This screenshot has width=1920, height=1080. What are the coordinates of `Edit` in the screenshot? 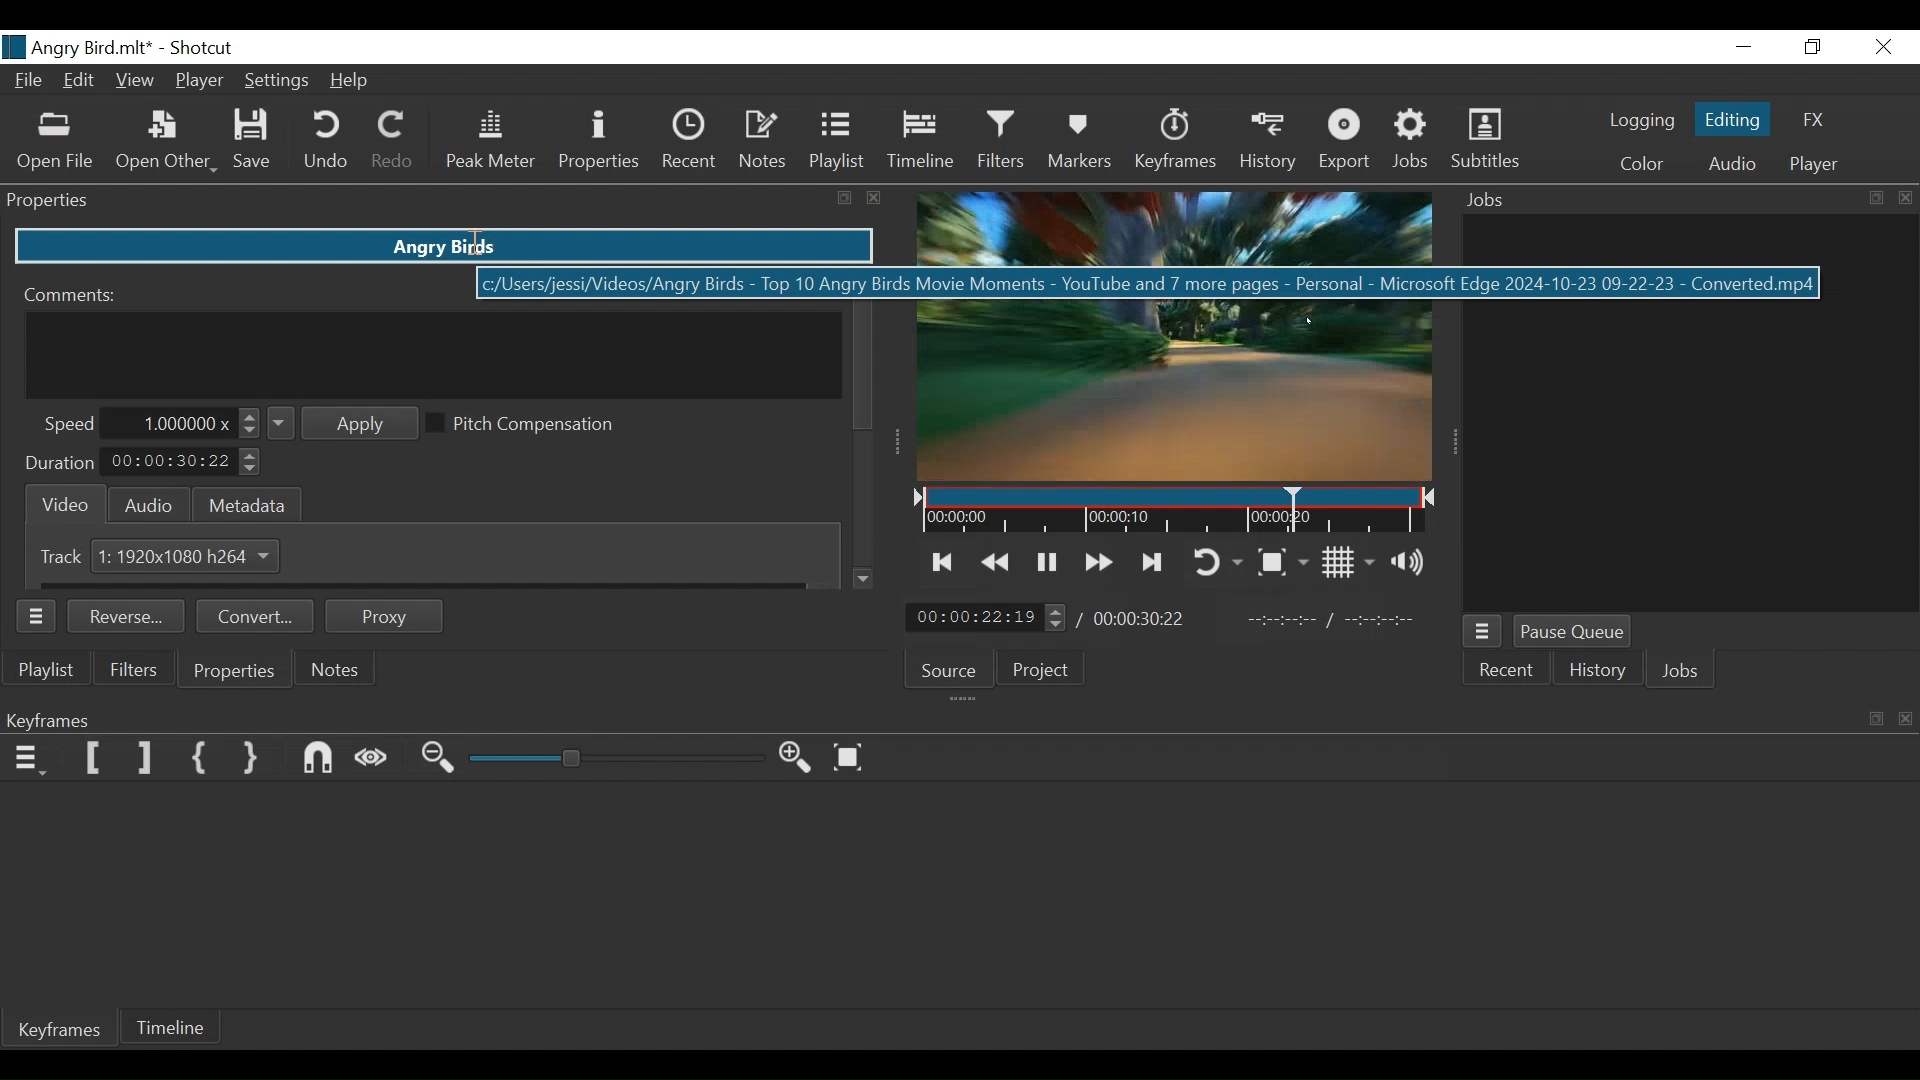 It's located at (81, 83).